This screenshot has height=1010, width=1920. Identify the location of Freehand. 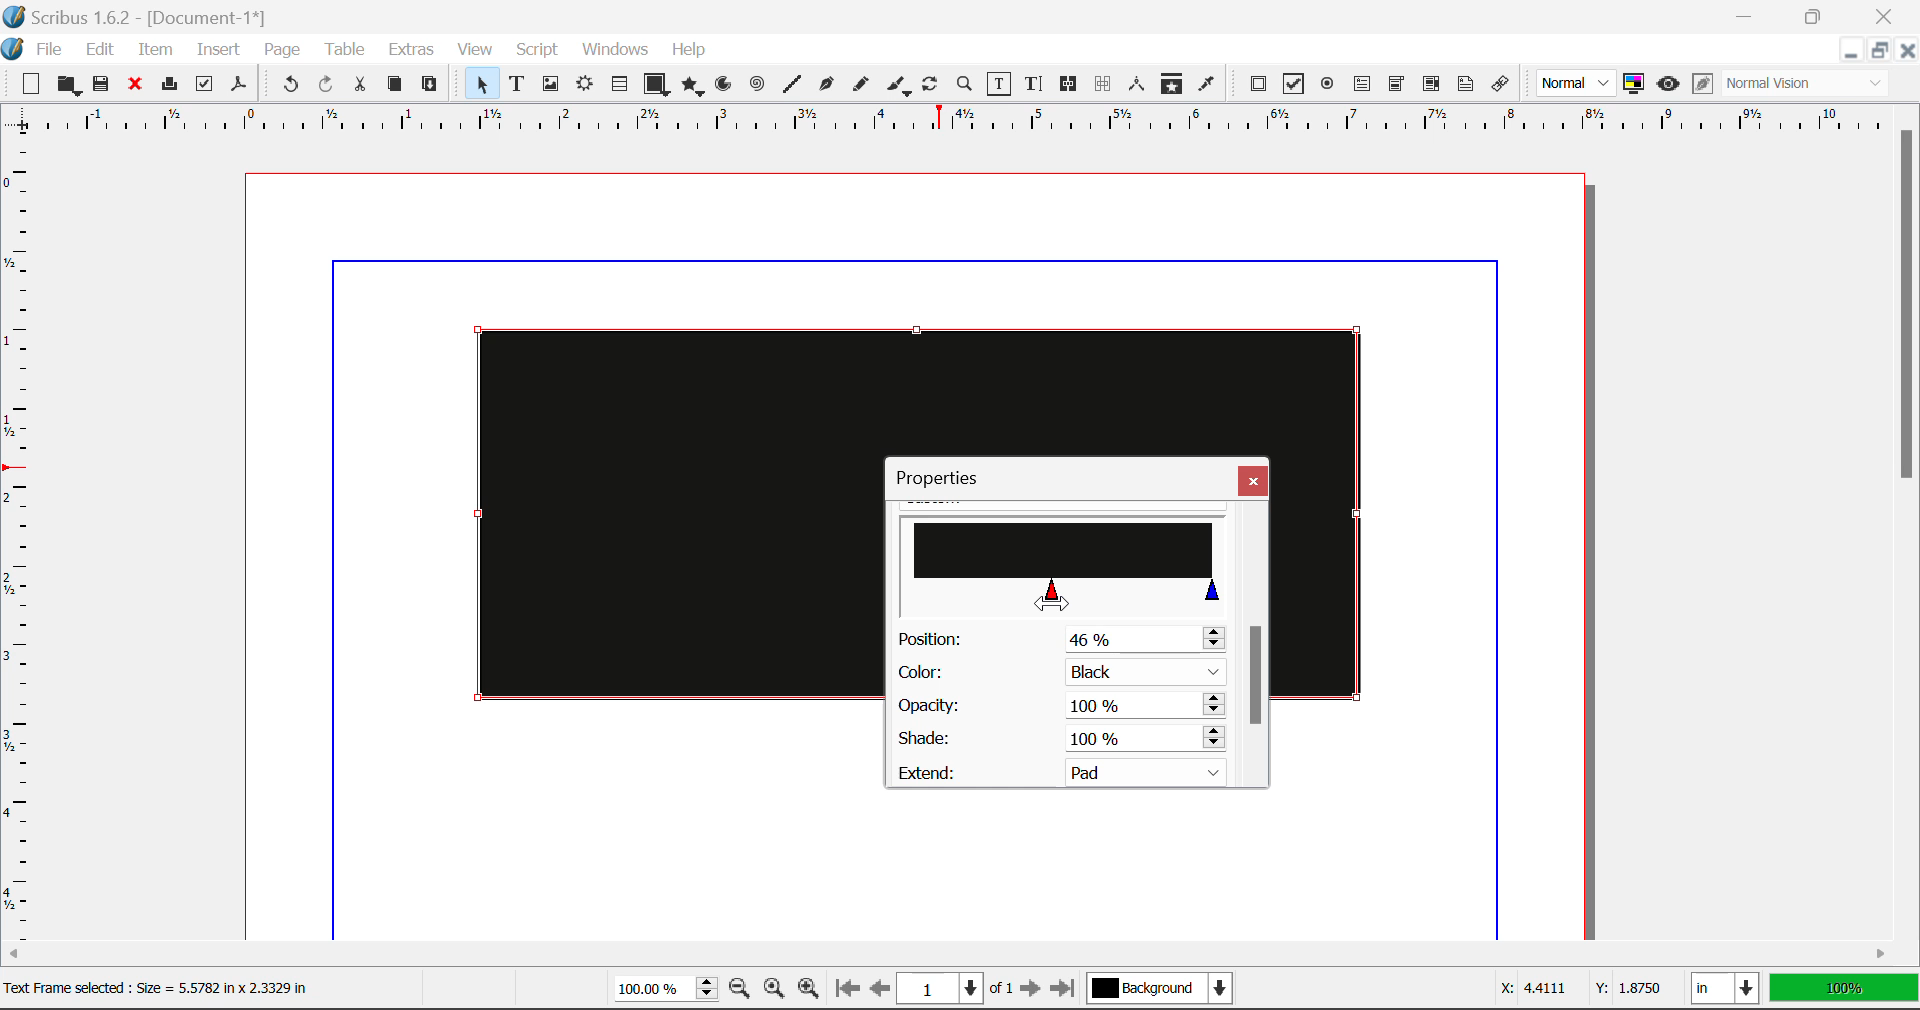
(862, 89).